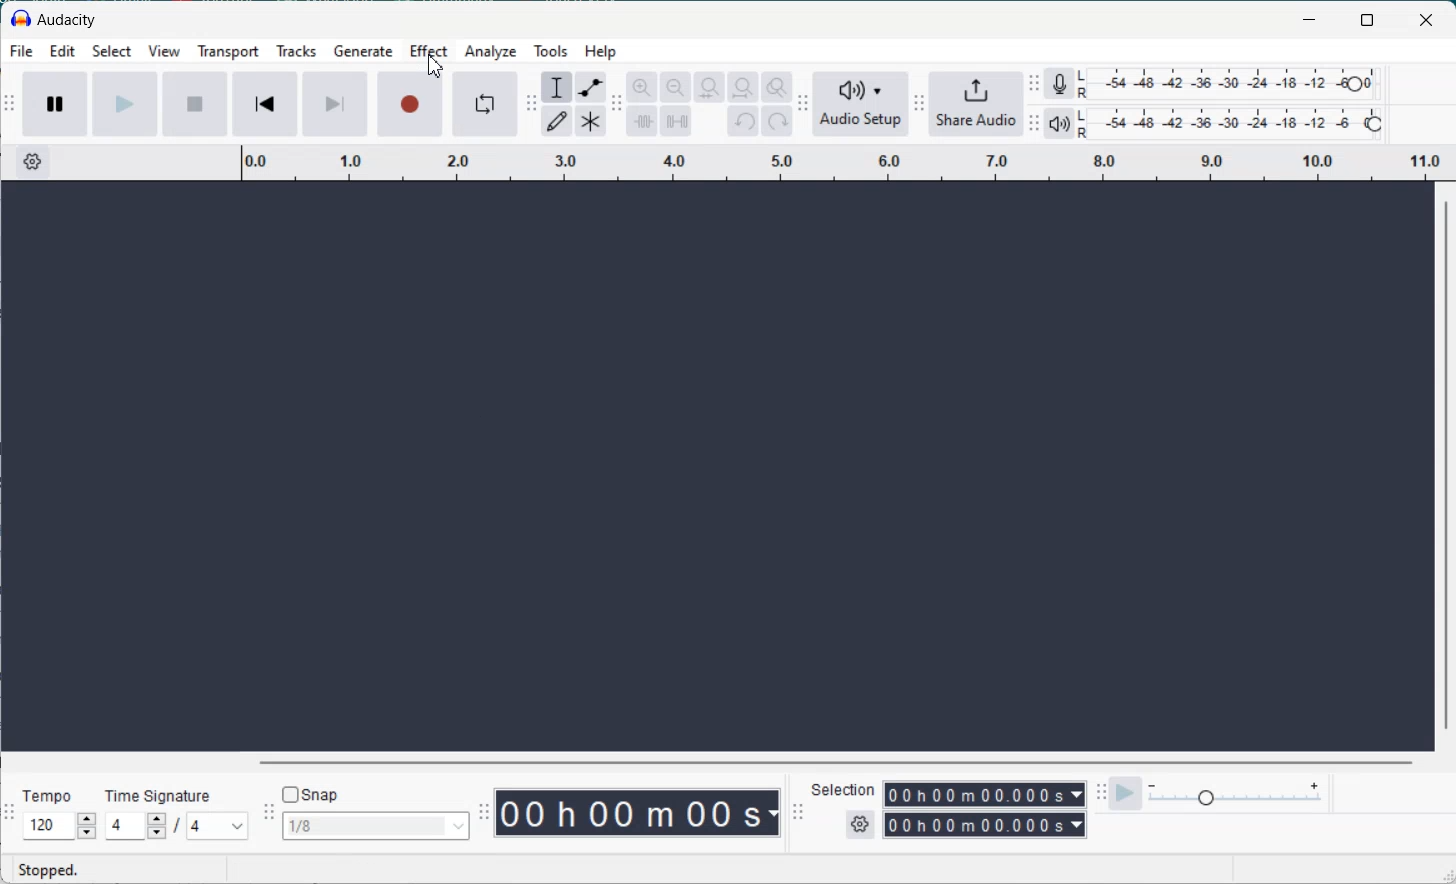  What do you see at coordinates (56, 20) in the screenshot?
I see `Audacity` at bounding box center [56, 20].